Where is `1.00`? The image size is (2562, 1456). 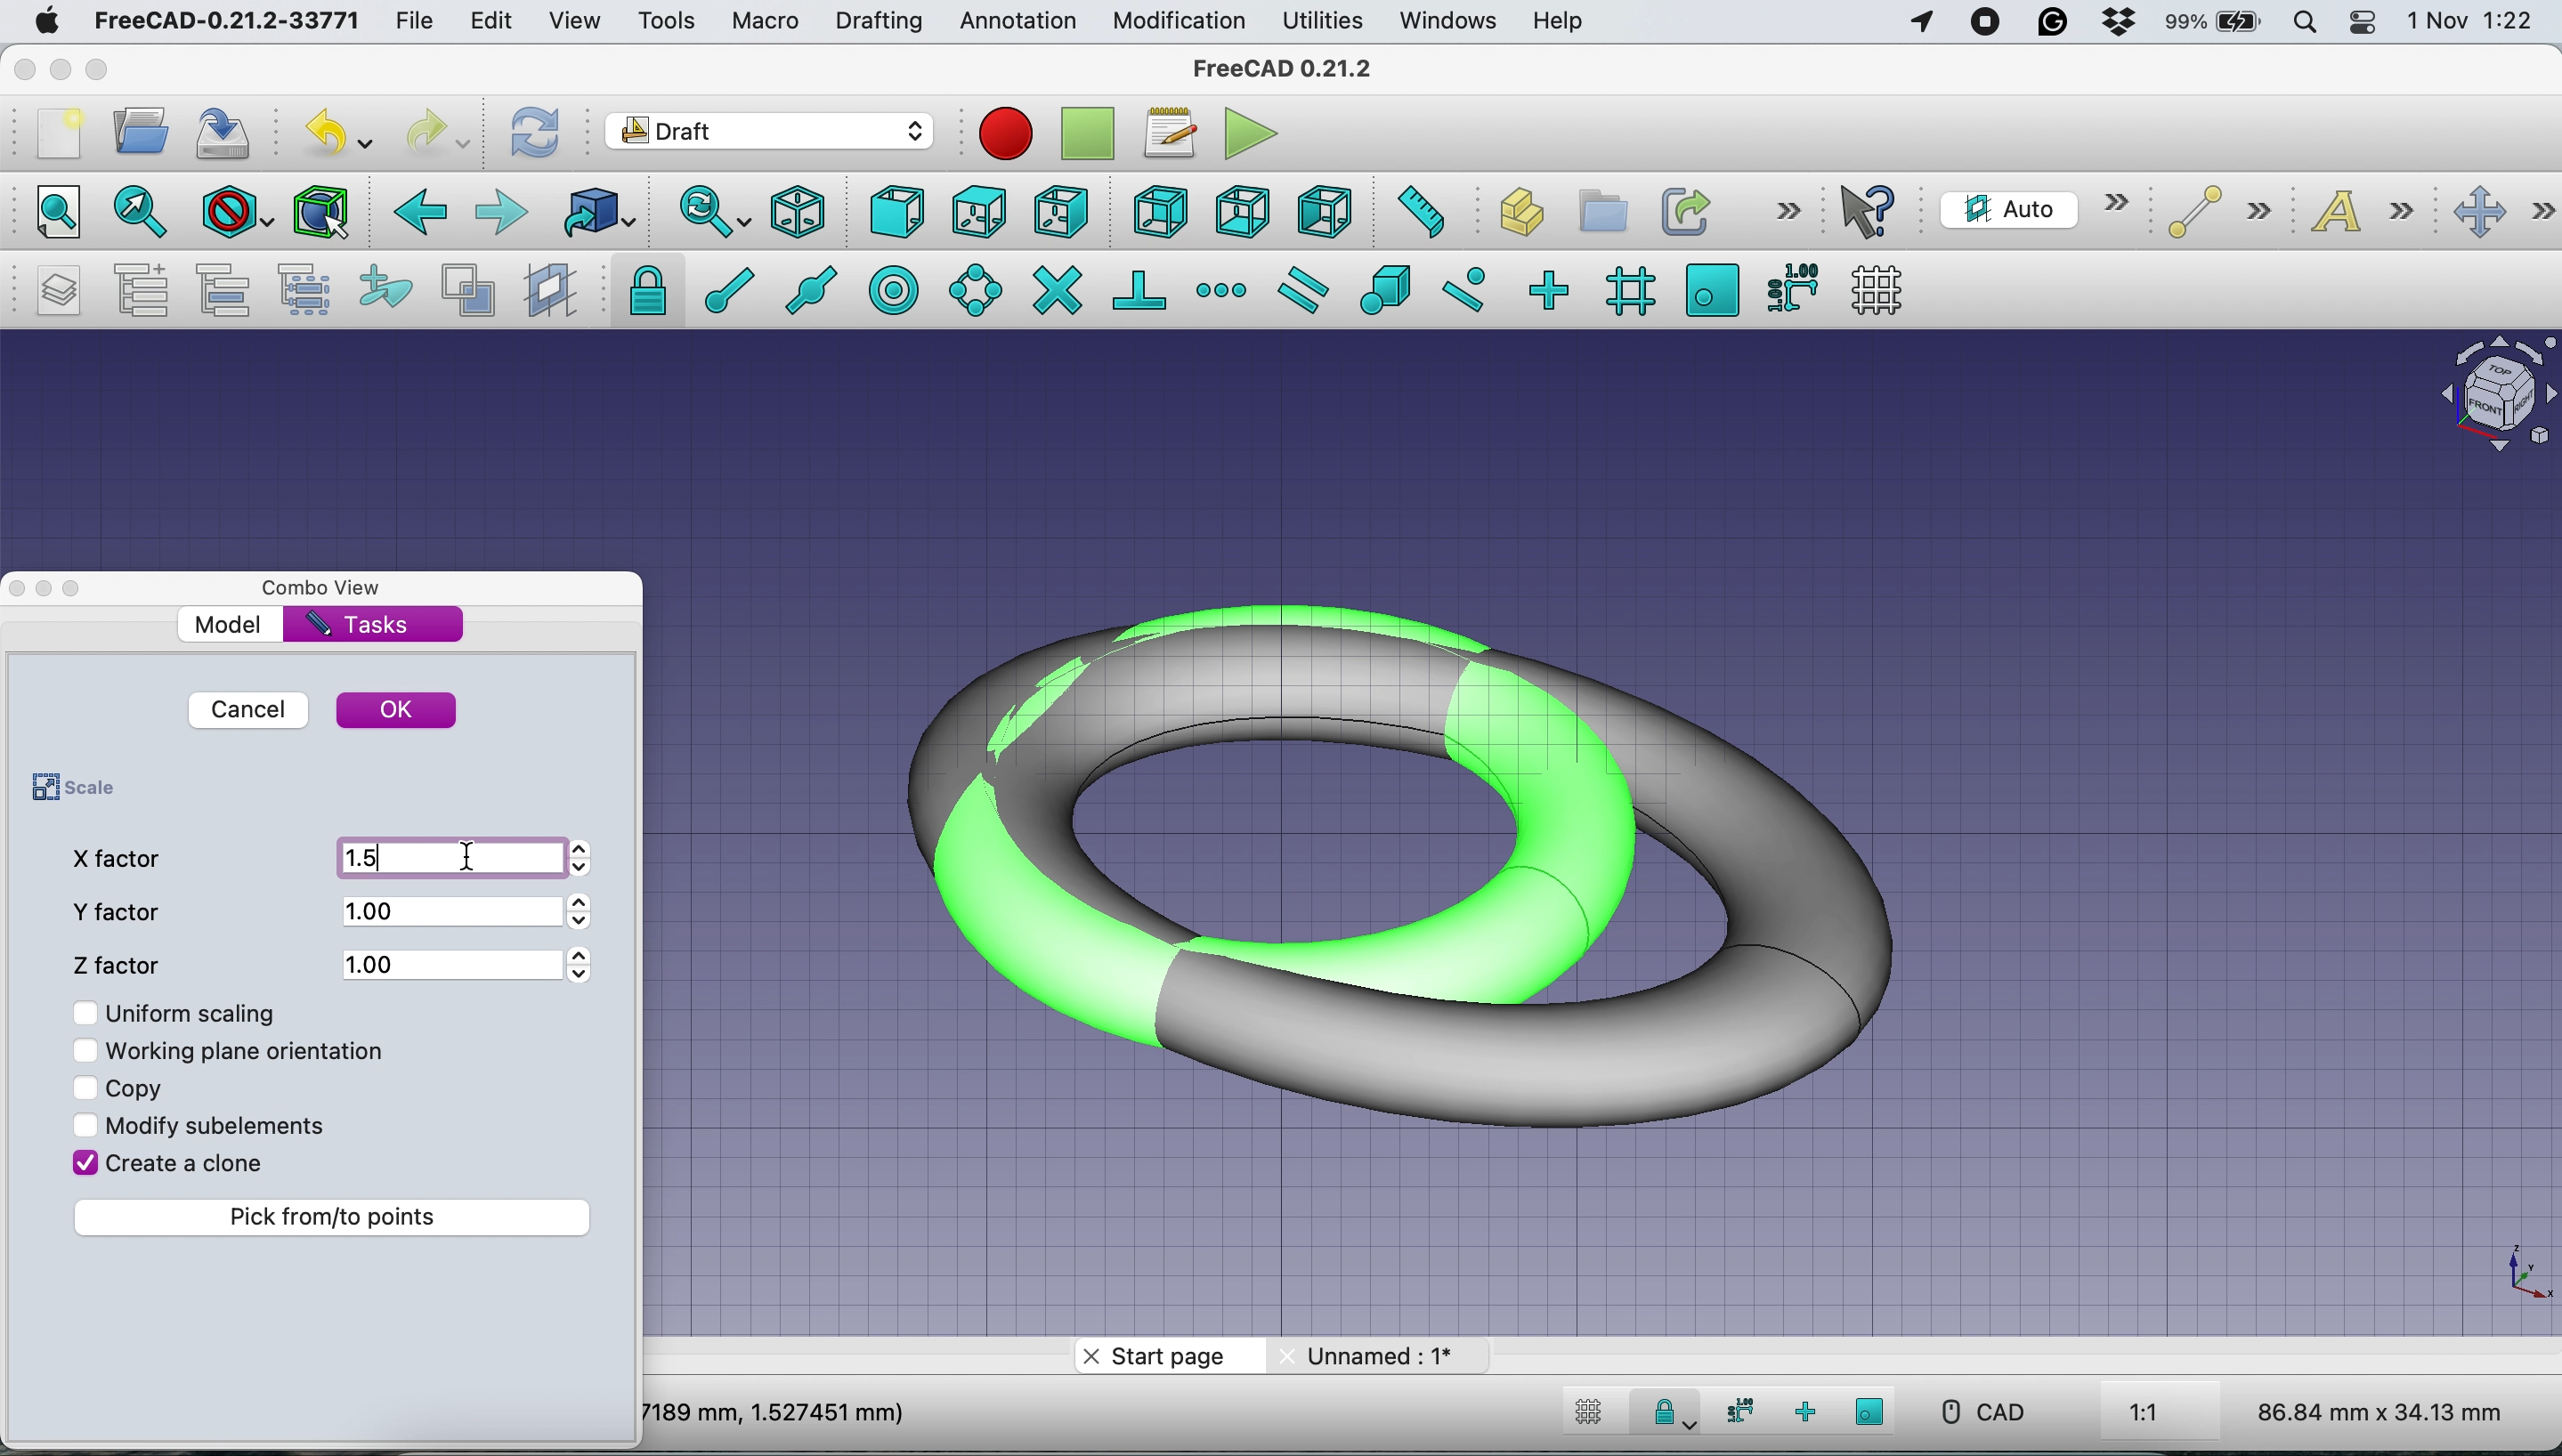
1.00 is located at coordinates (446, 911).